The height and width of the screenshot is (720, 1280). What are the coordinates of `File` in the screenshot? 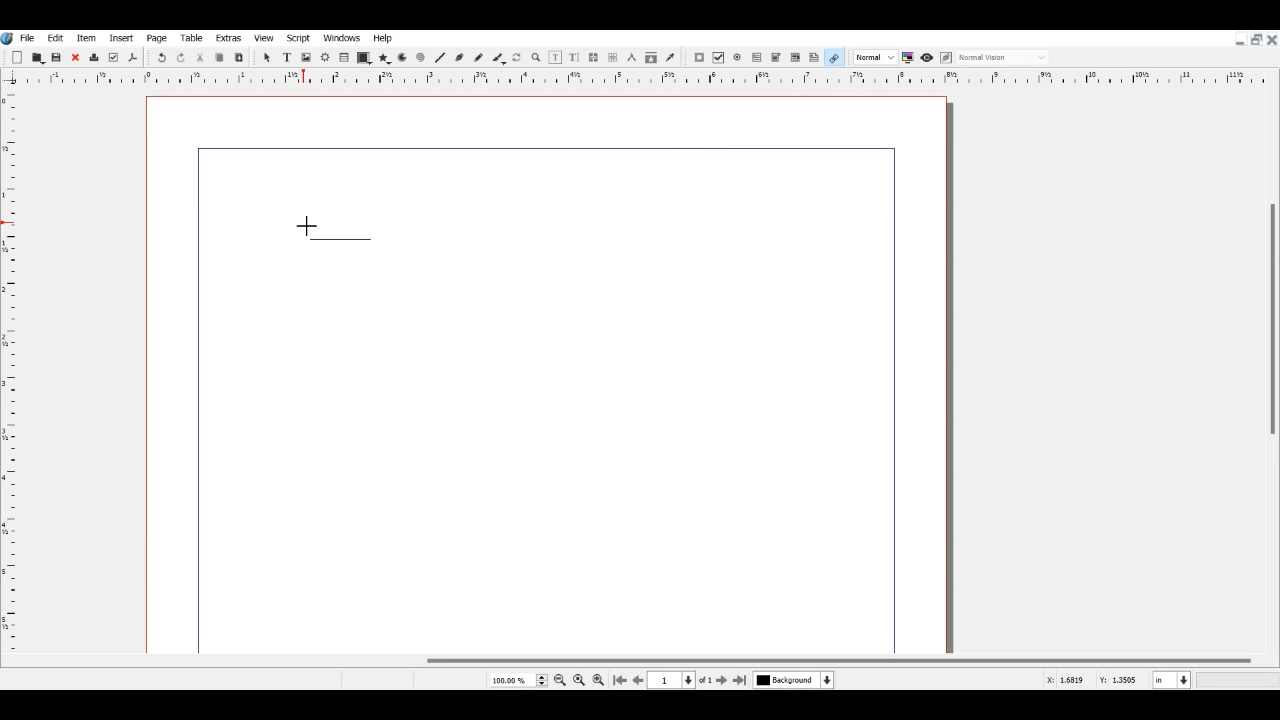 It's located at (29, 37).